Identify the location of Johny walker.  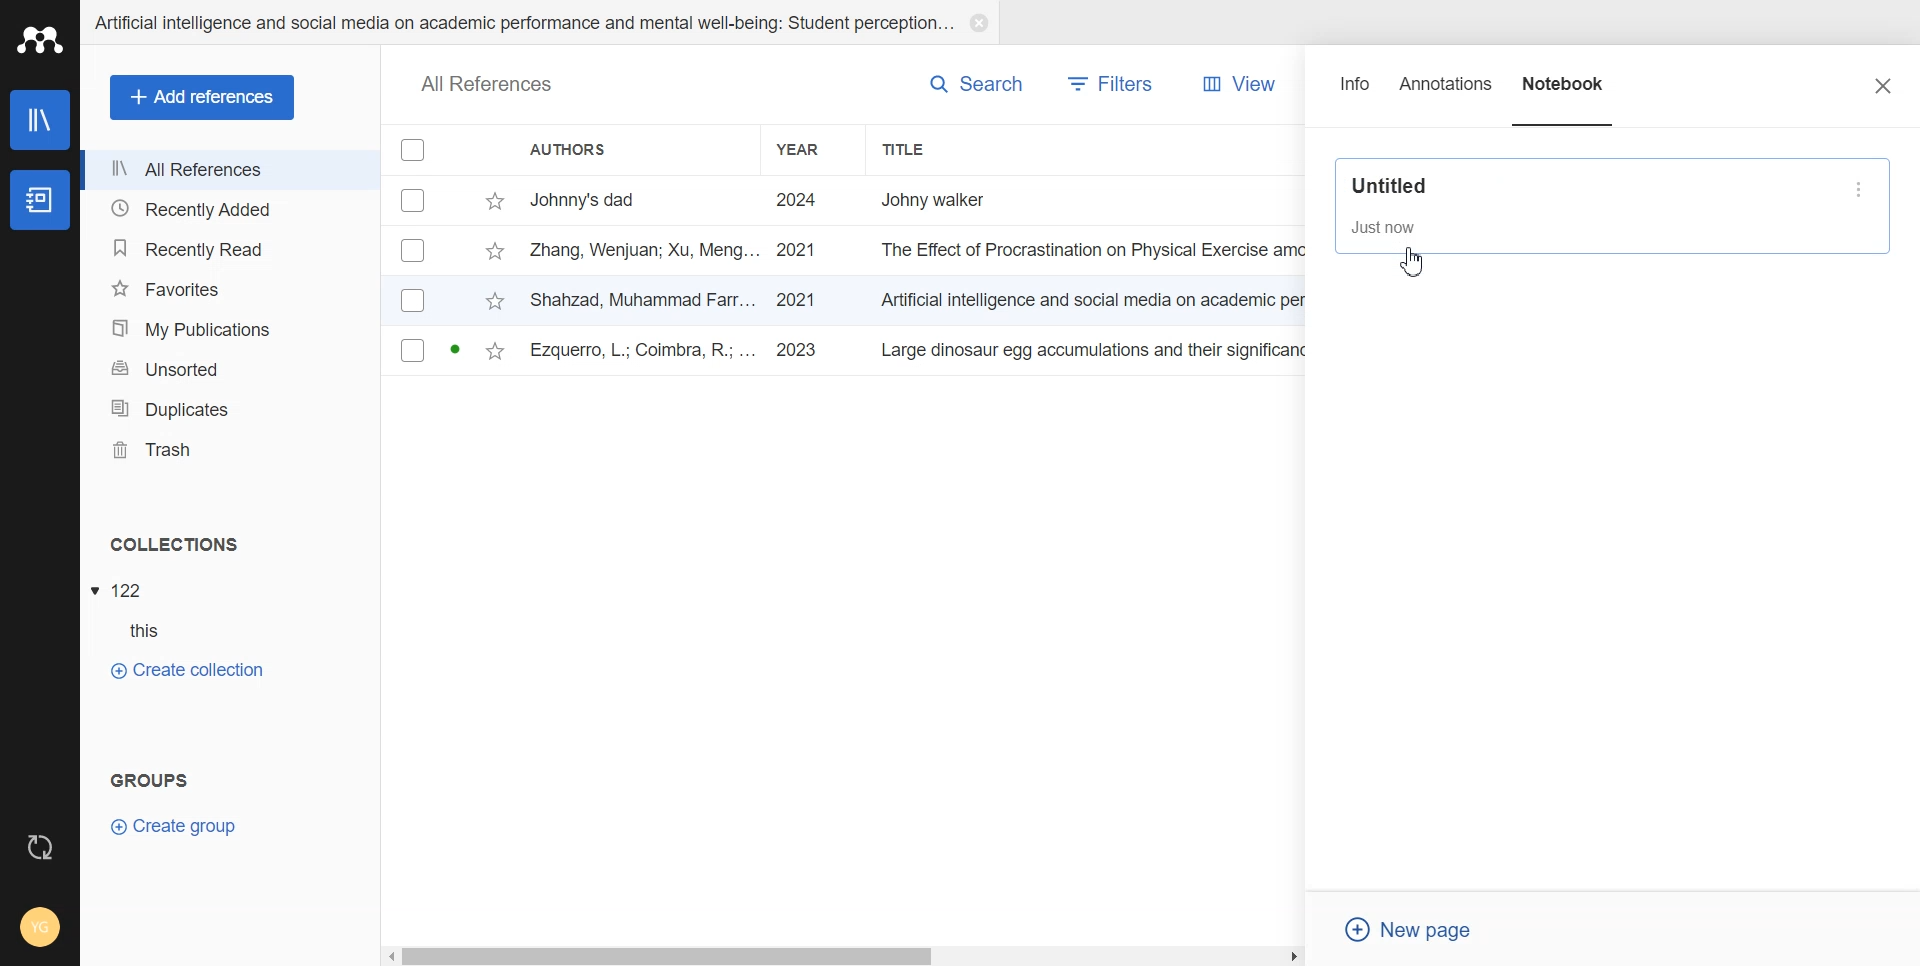
(954, 198).